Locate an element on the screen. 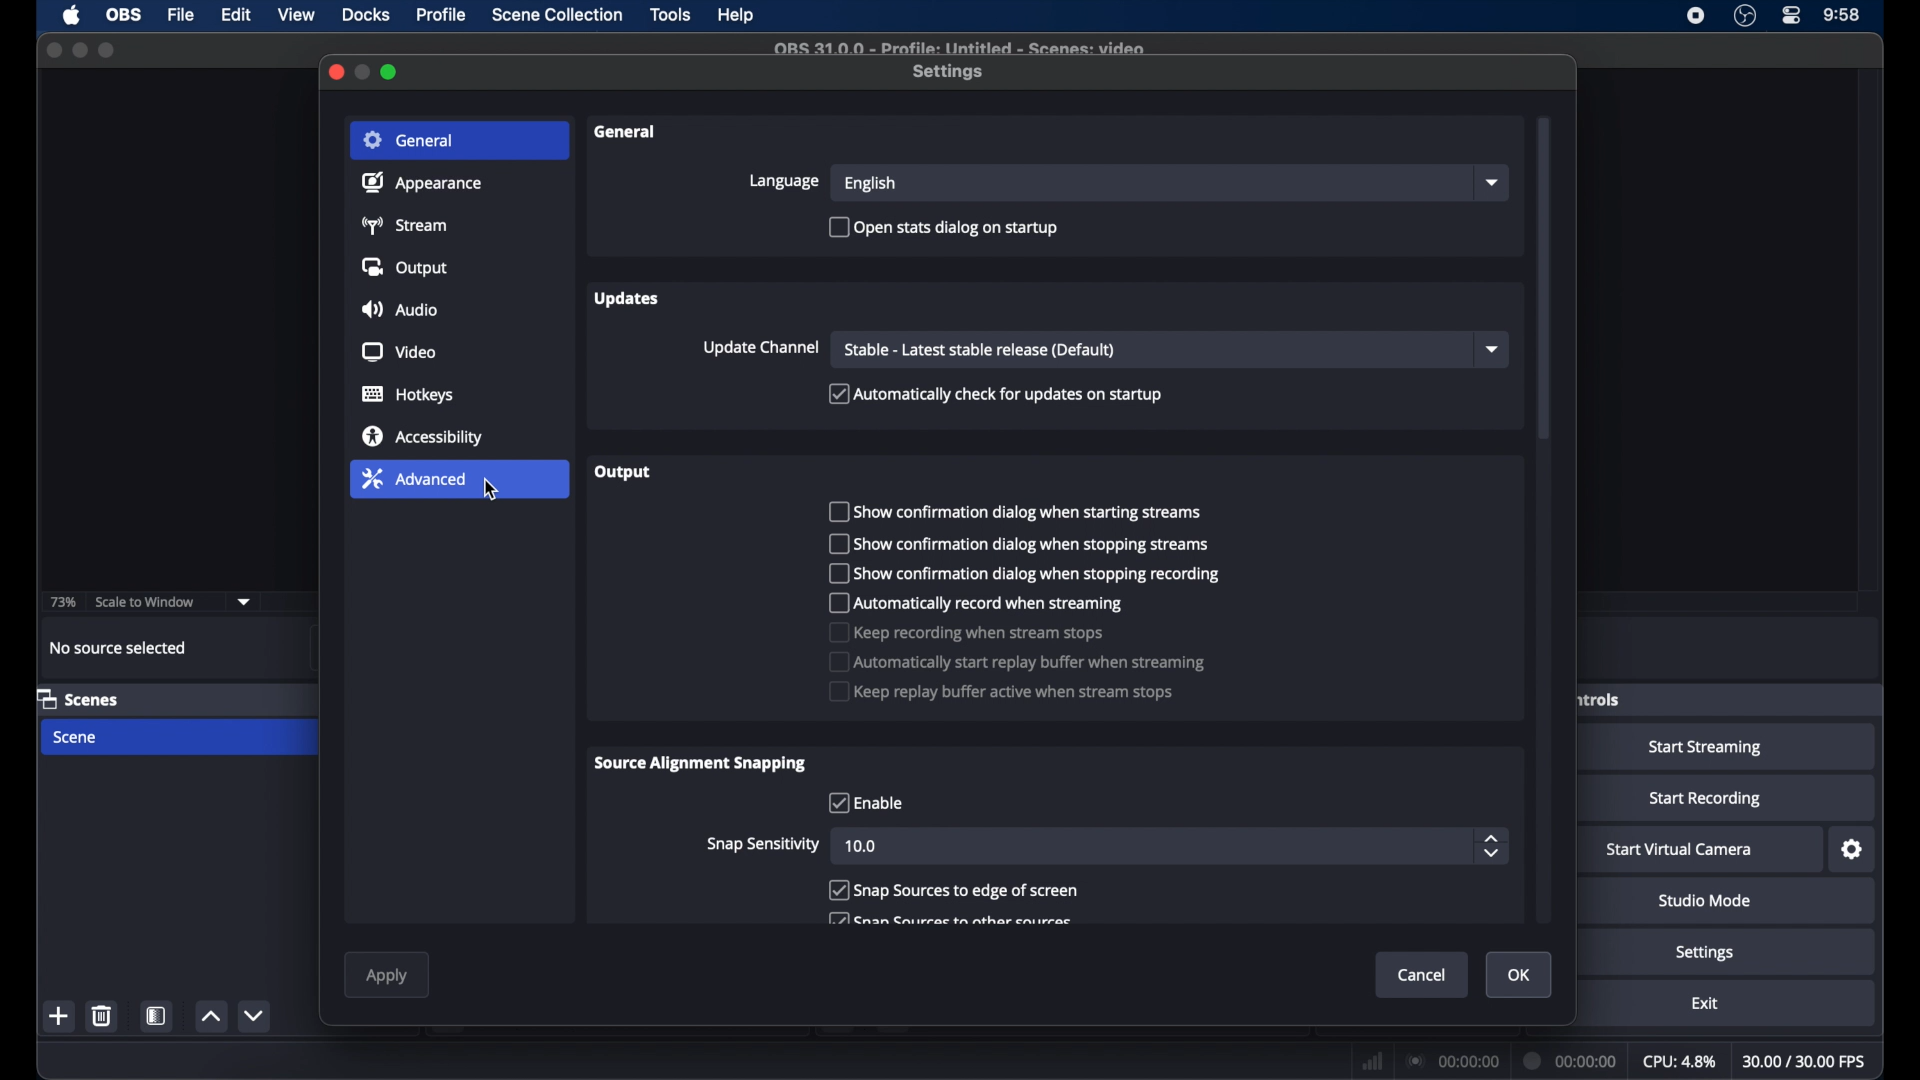 The image size is (1920, 1080). stepper buttons is located at coordinates (1490, 846).